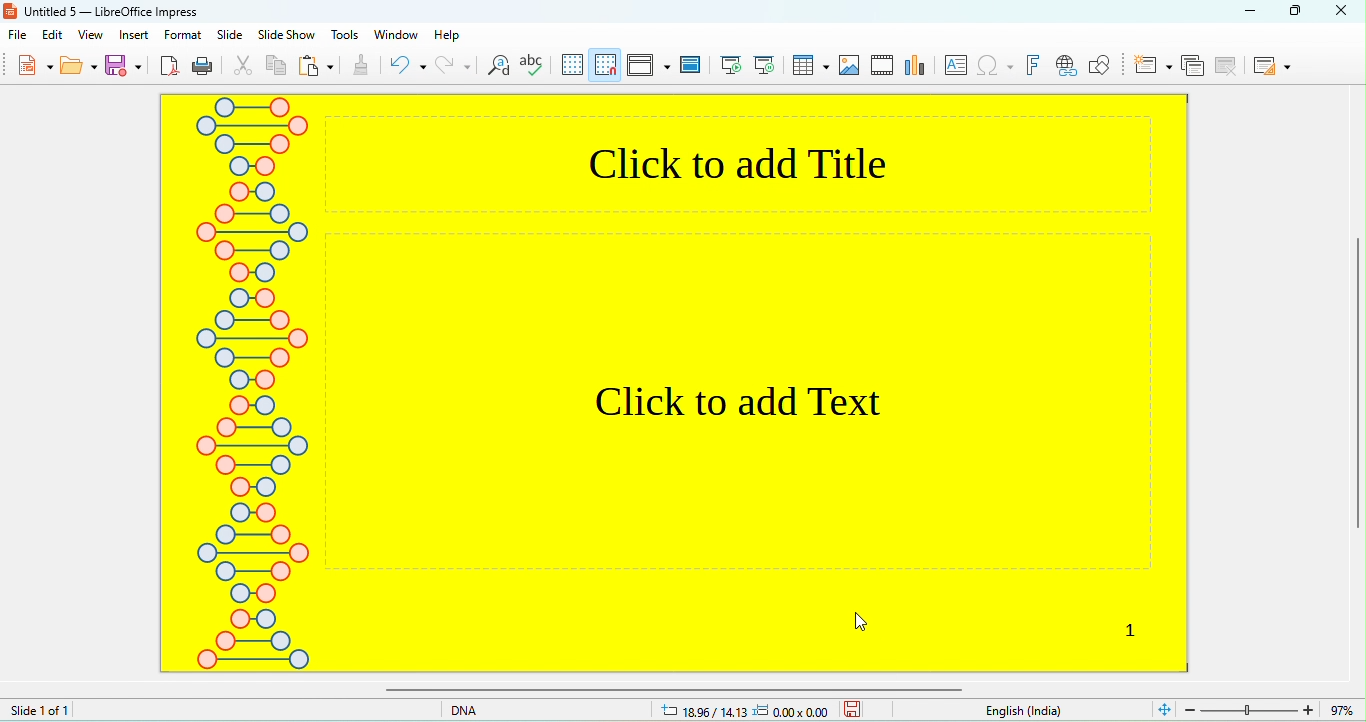  Describe the element at coordinates (90, 35) in the screenshot. I see `view` at that location.